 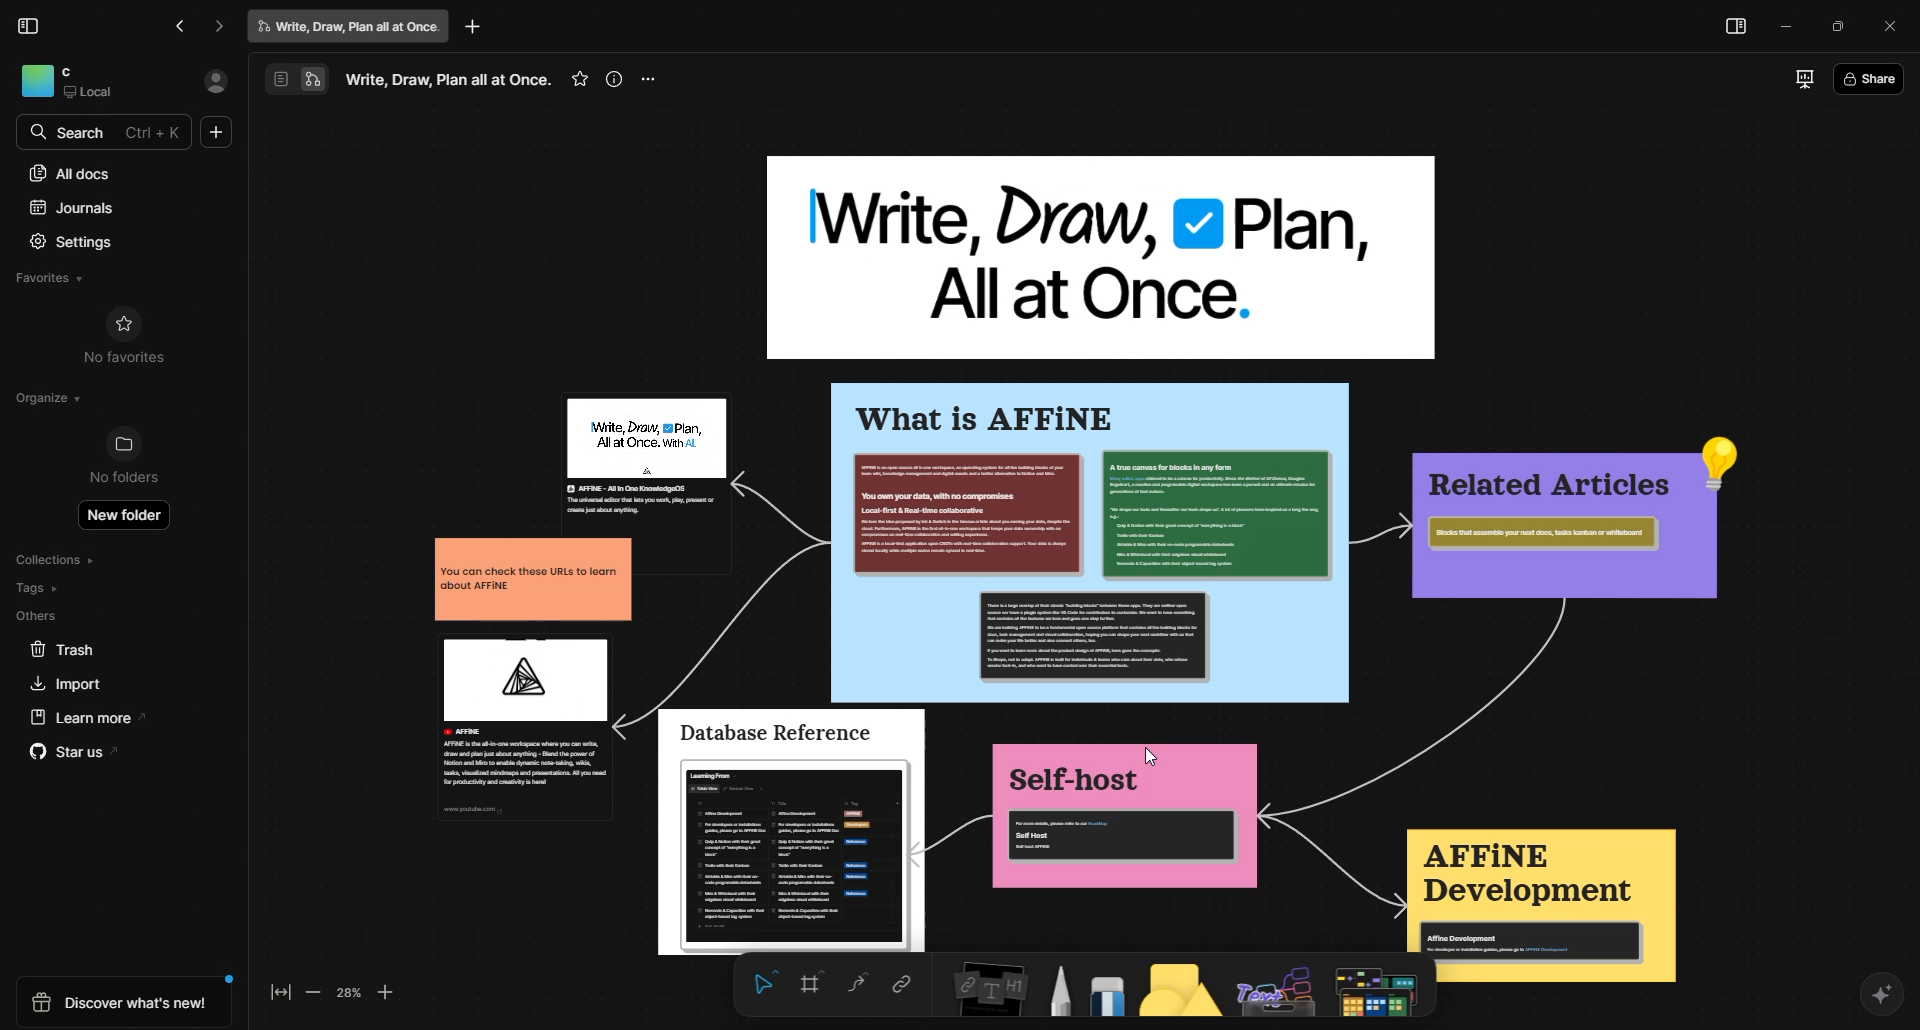 What do you see at coordinates (576, 79) in the screenshot?
I see `start` at bounding box center [576, 79].